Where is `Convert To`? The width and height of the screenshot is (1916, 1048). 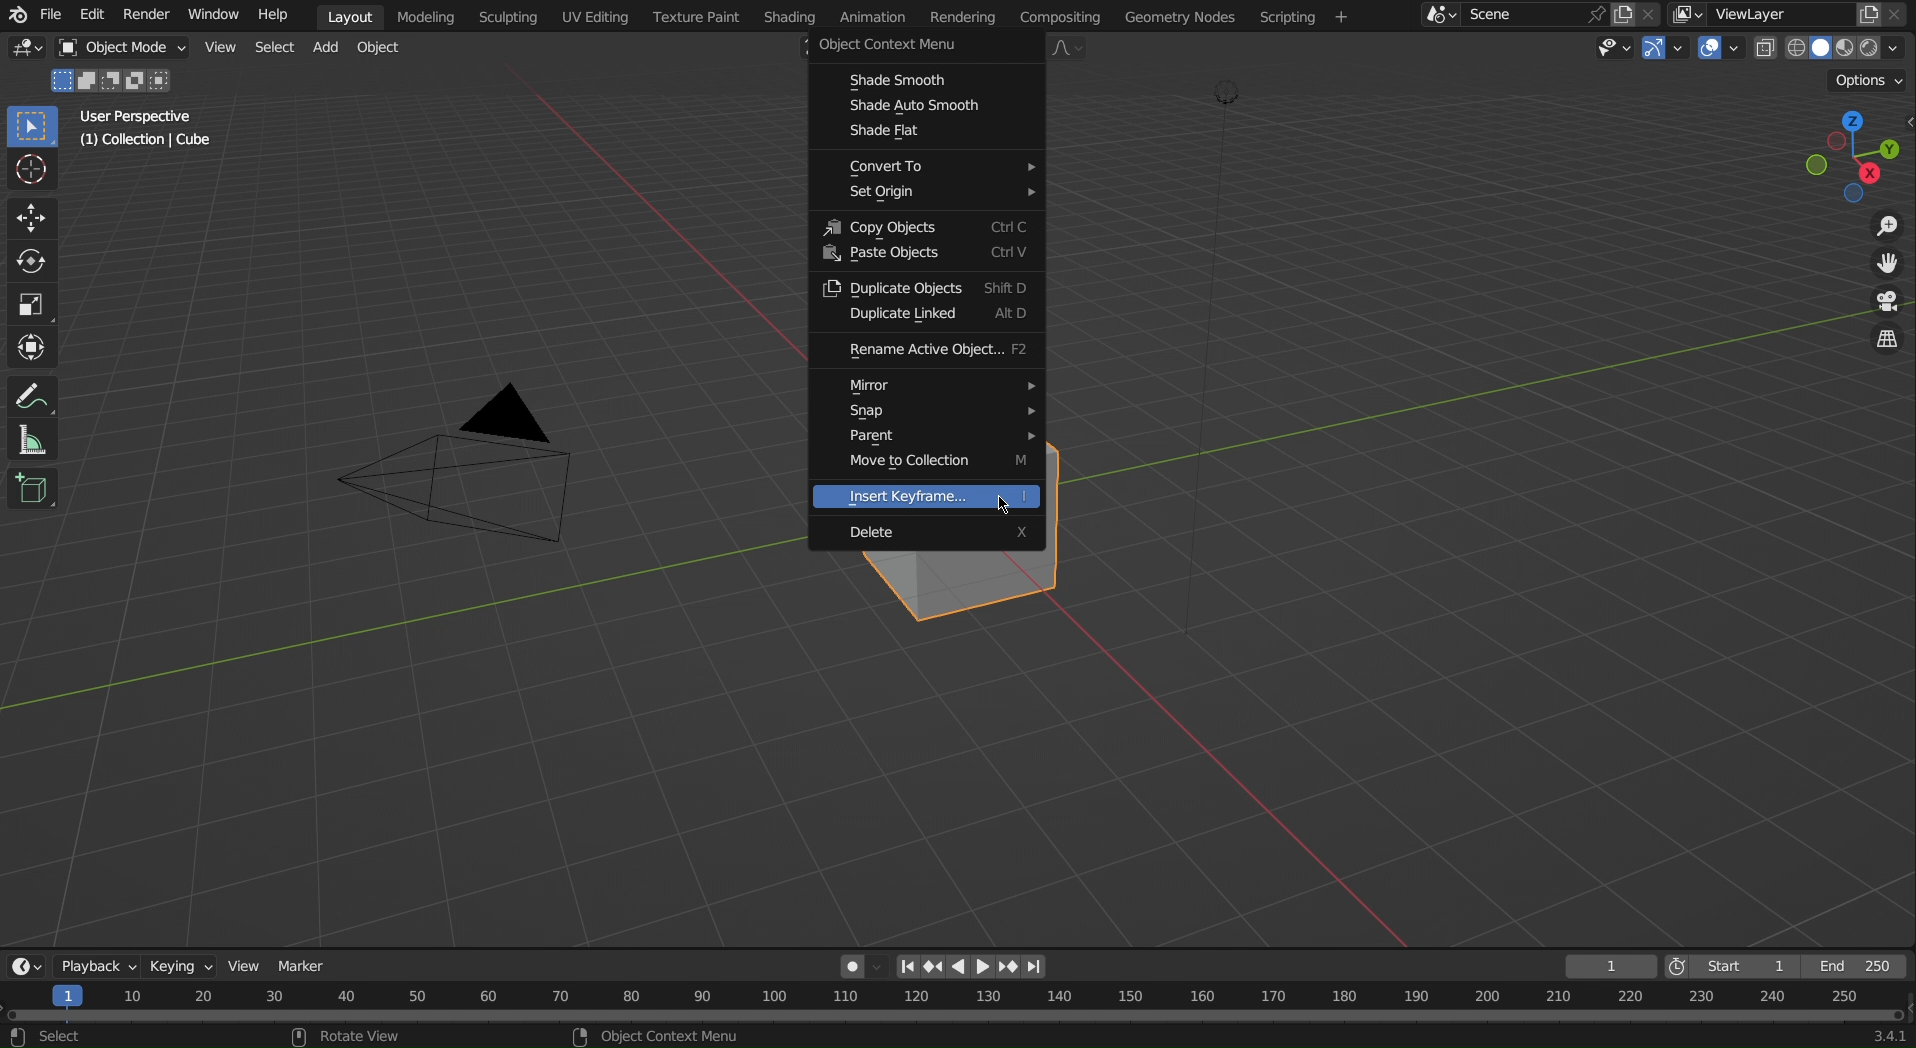
Convert To is located at coordinates (930, 165).